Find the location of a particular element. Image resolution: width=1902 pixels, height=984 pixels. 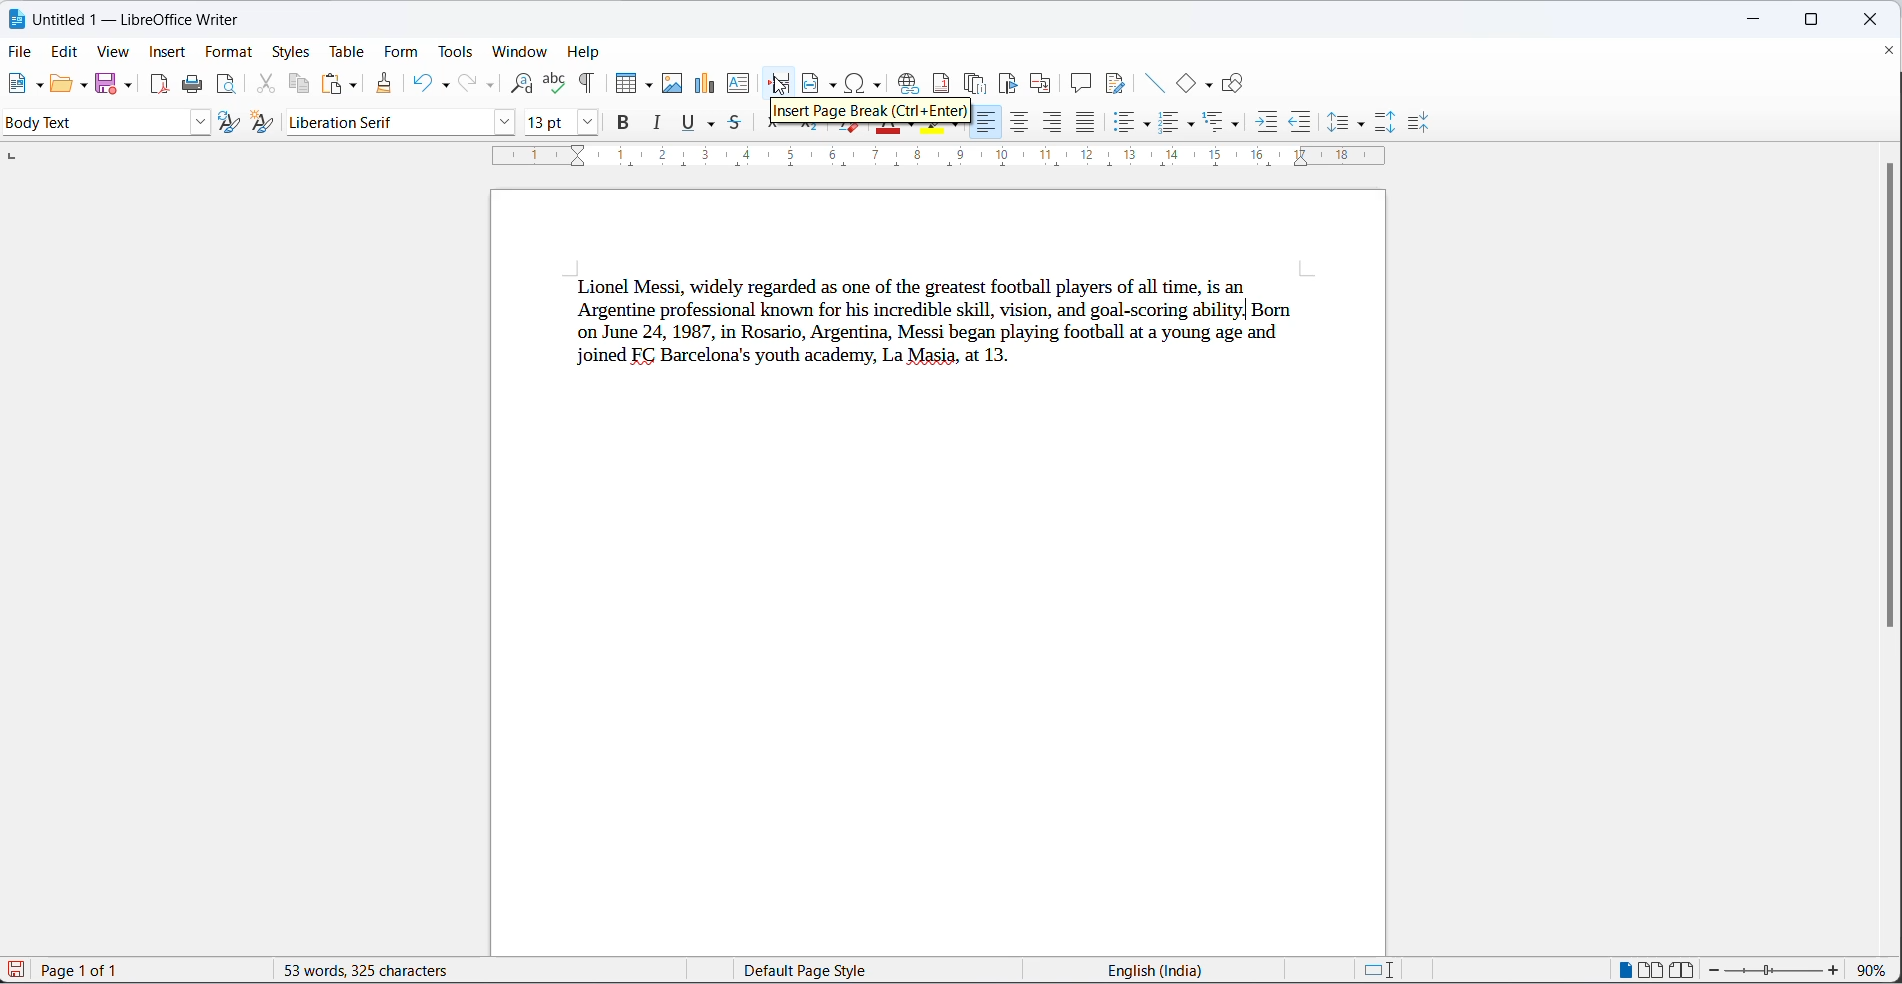

close is located at coordinates (1761, 16).